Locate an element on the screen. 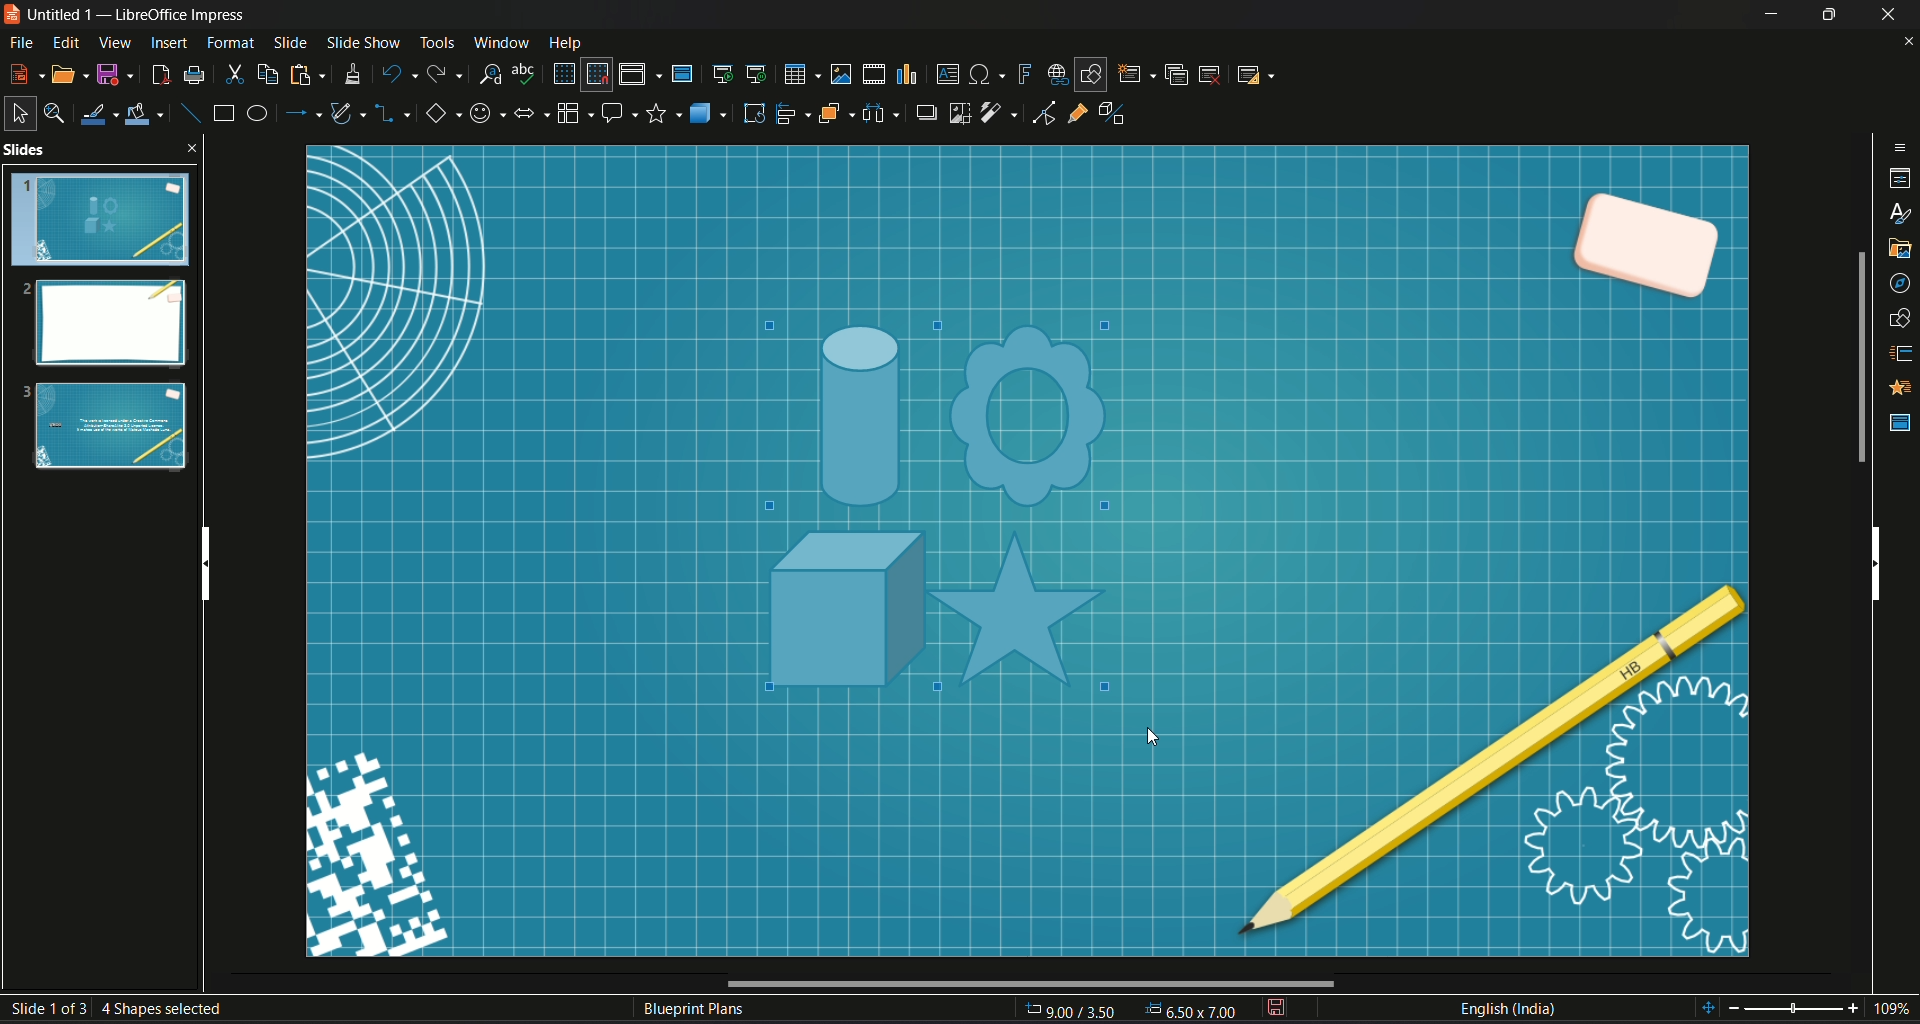 This screenshot has width=1920, height=1024. slide transition is located at coordinates (1902, 355).